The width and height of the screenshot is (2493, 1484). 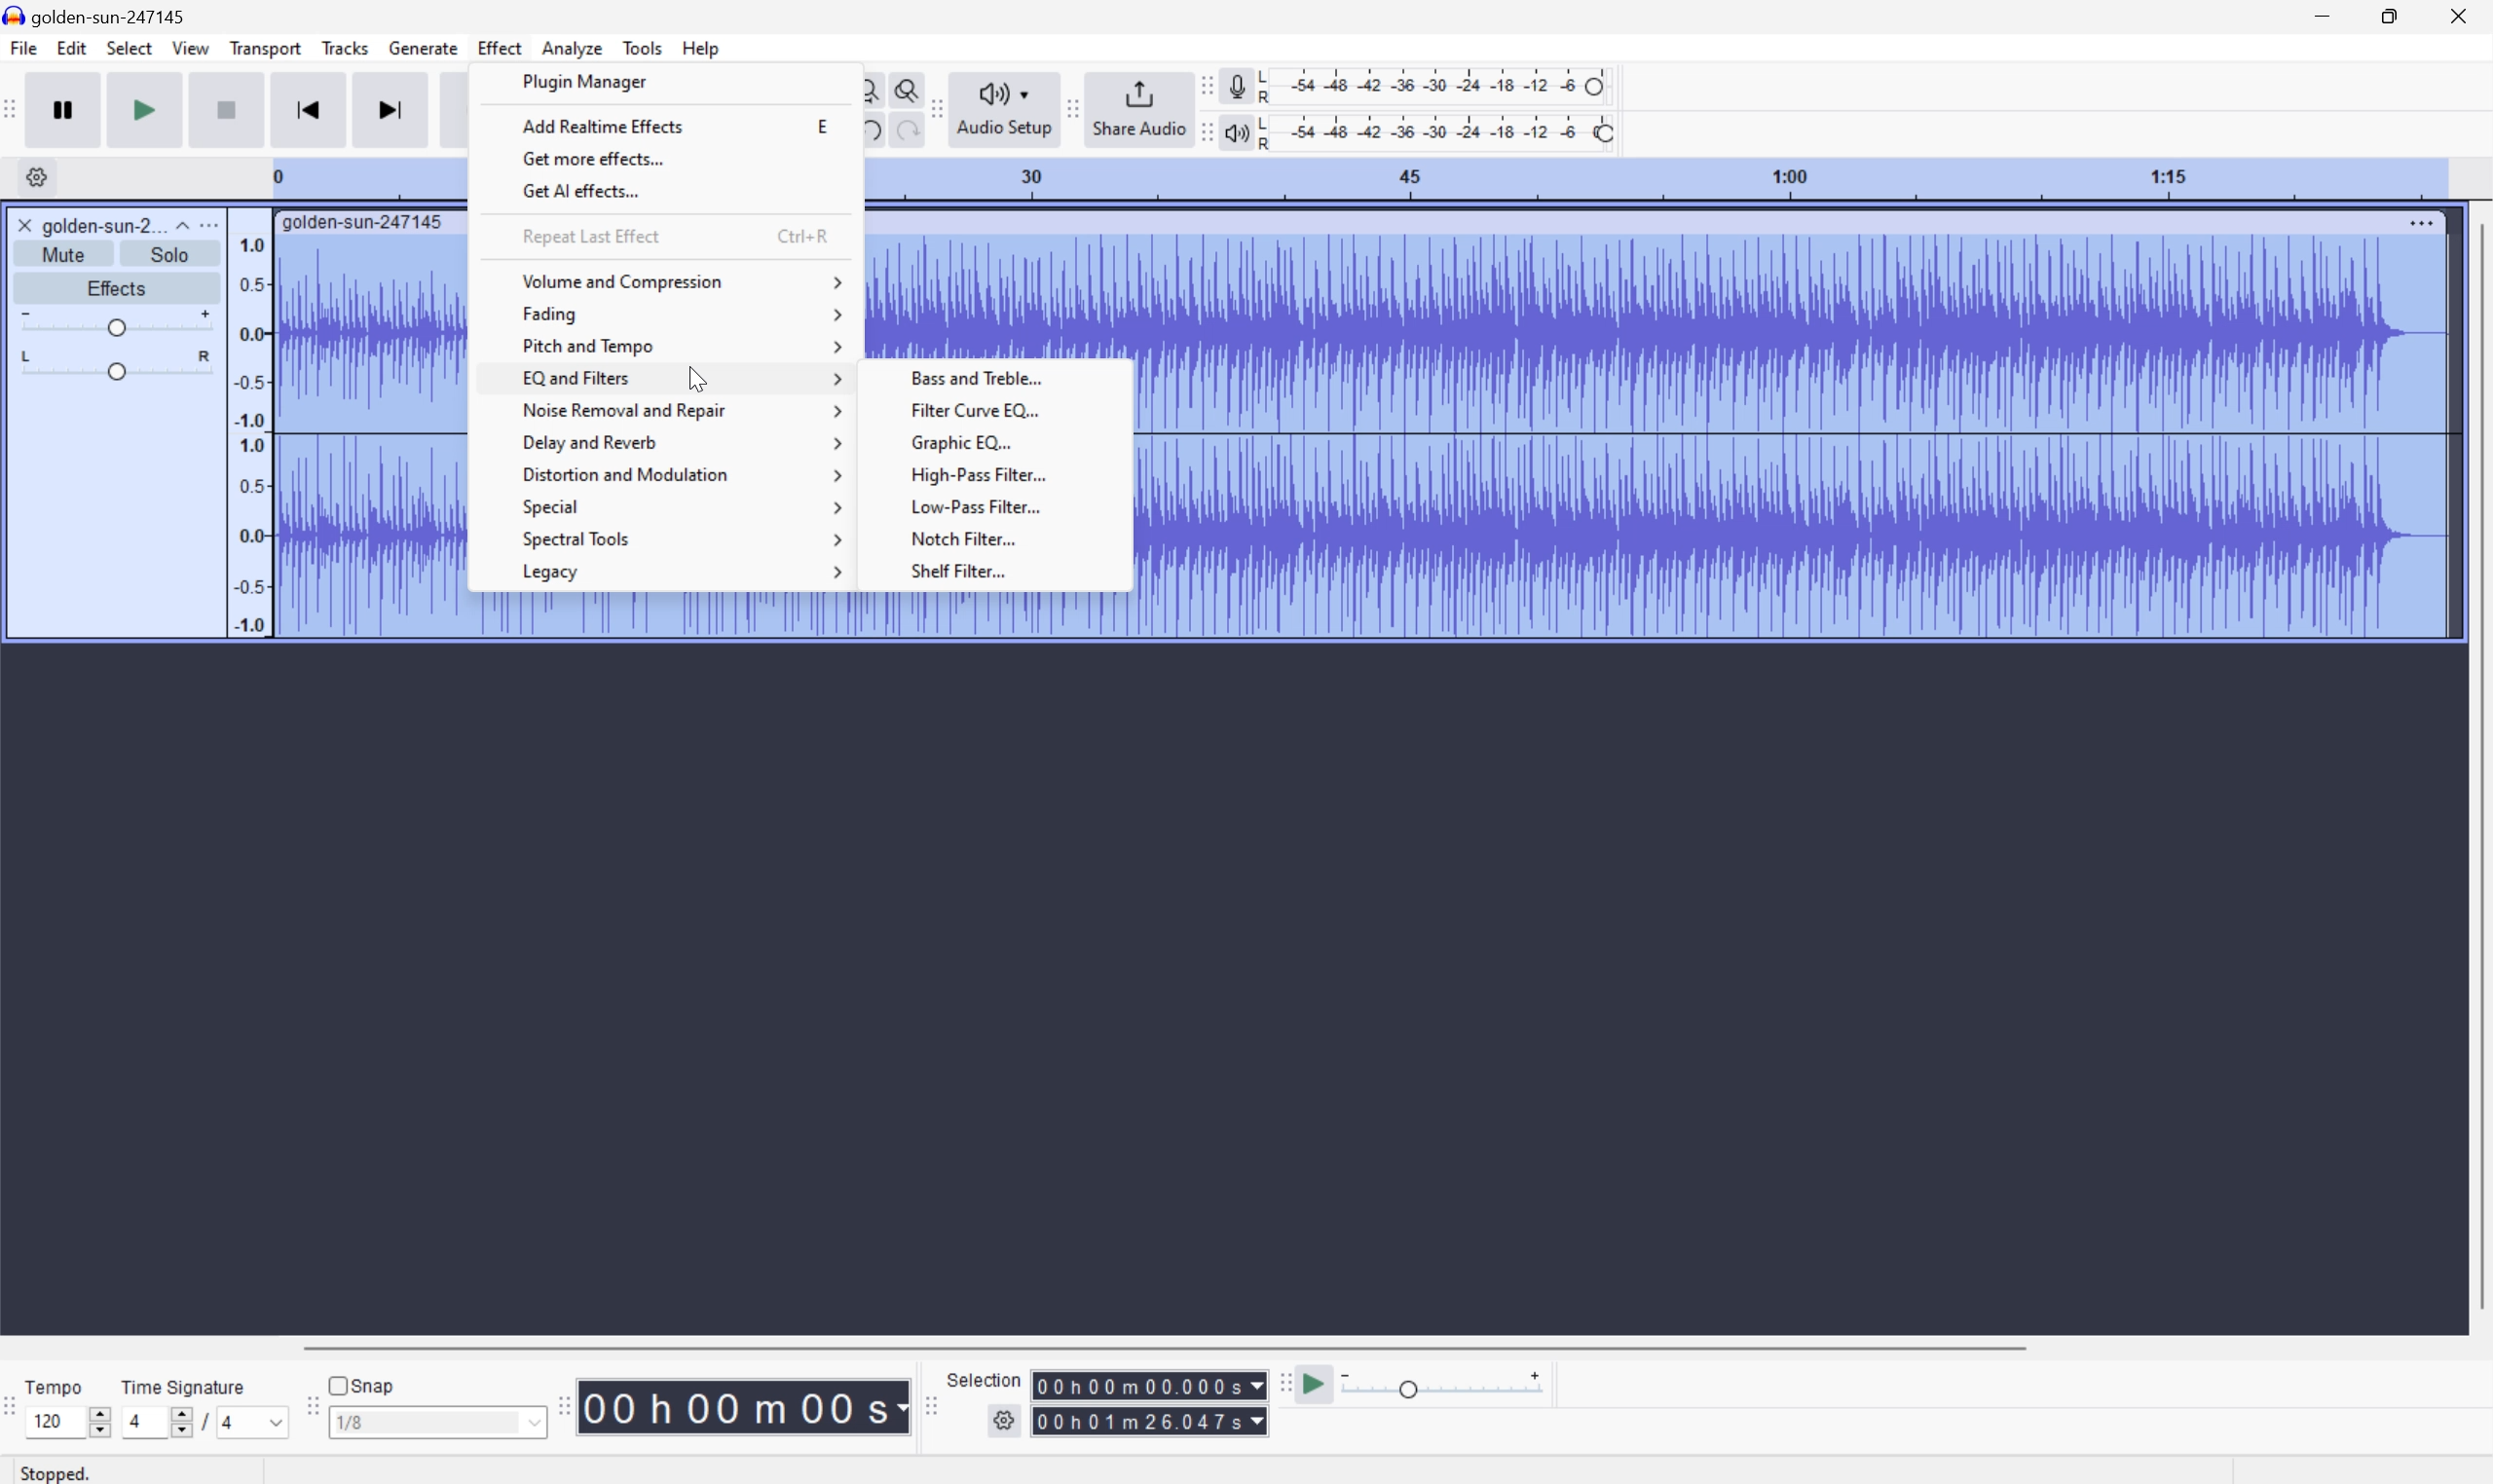 I want to click on Pause, so click(x=70, y=109).